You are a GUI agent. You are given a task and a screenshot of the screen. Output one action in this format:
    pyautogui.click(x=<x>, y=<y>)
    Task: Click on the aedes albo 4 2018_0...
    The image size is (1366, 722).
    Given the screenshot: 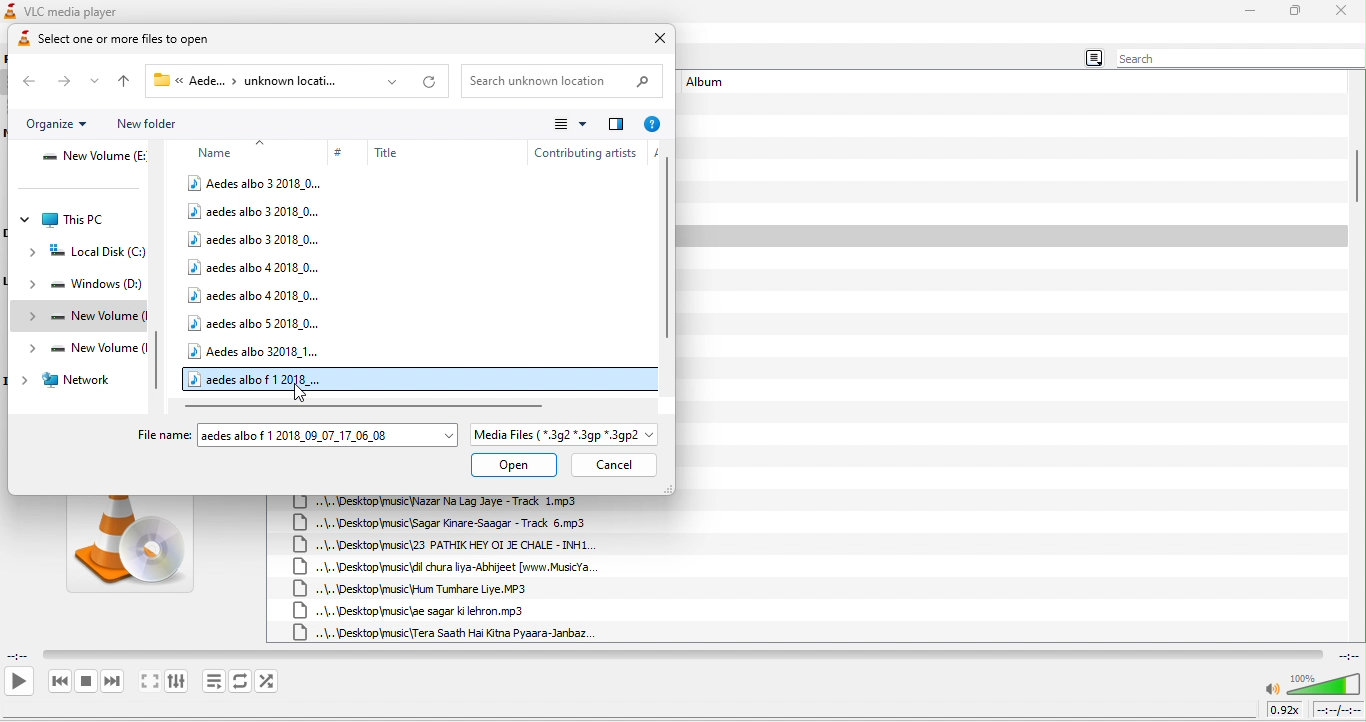 What is the action you would take?
    pyautogui.click(x=256, y=266)
    